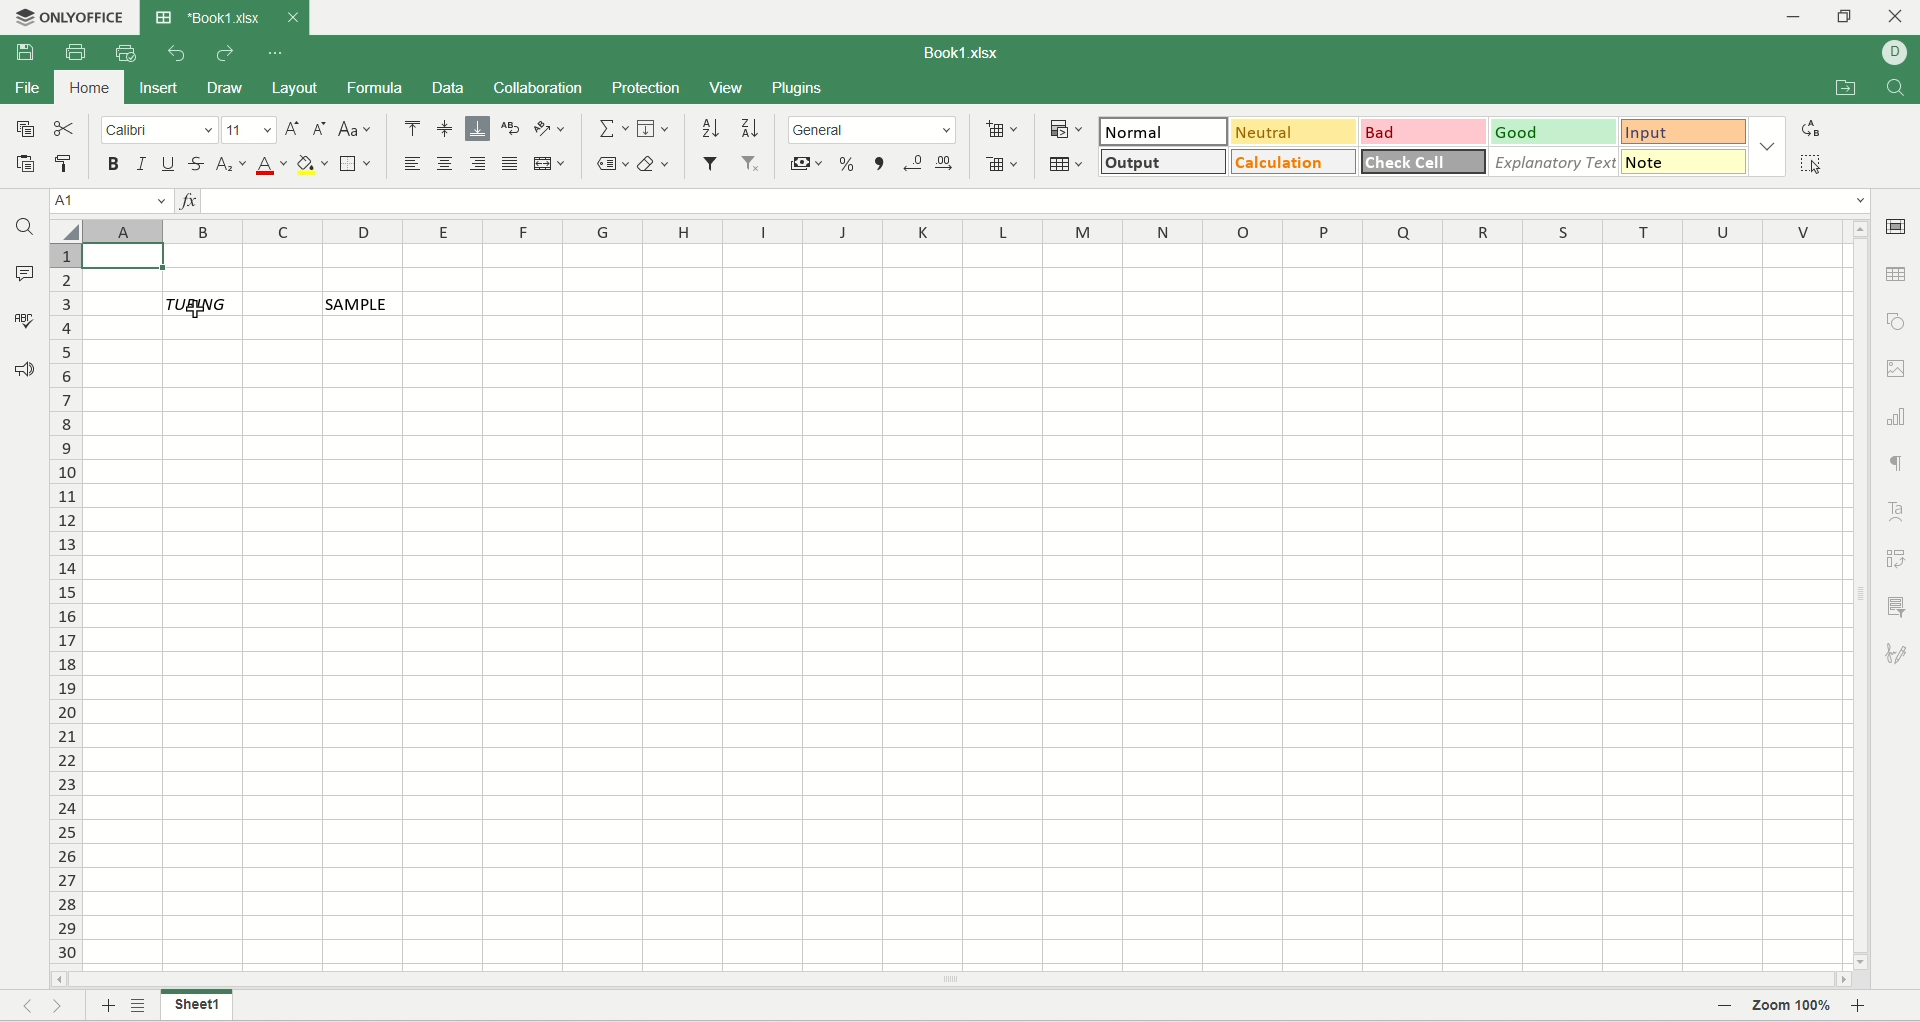  What do you see at coordinates (23, 272) in the screenshot?
I see `comment` at bounding box center [23, 272].